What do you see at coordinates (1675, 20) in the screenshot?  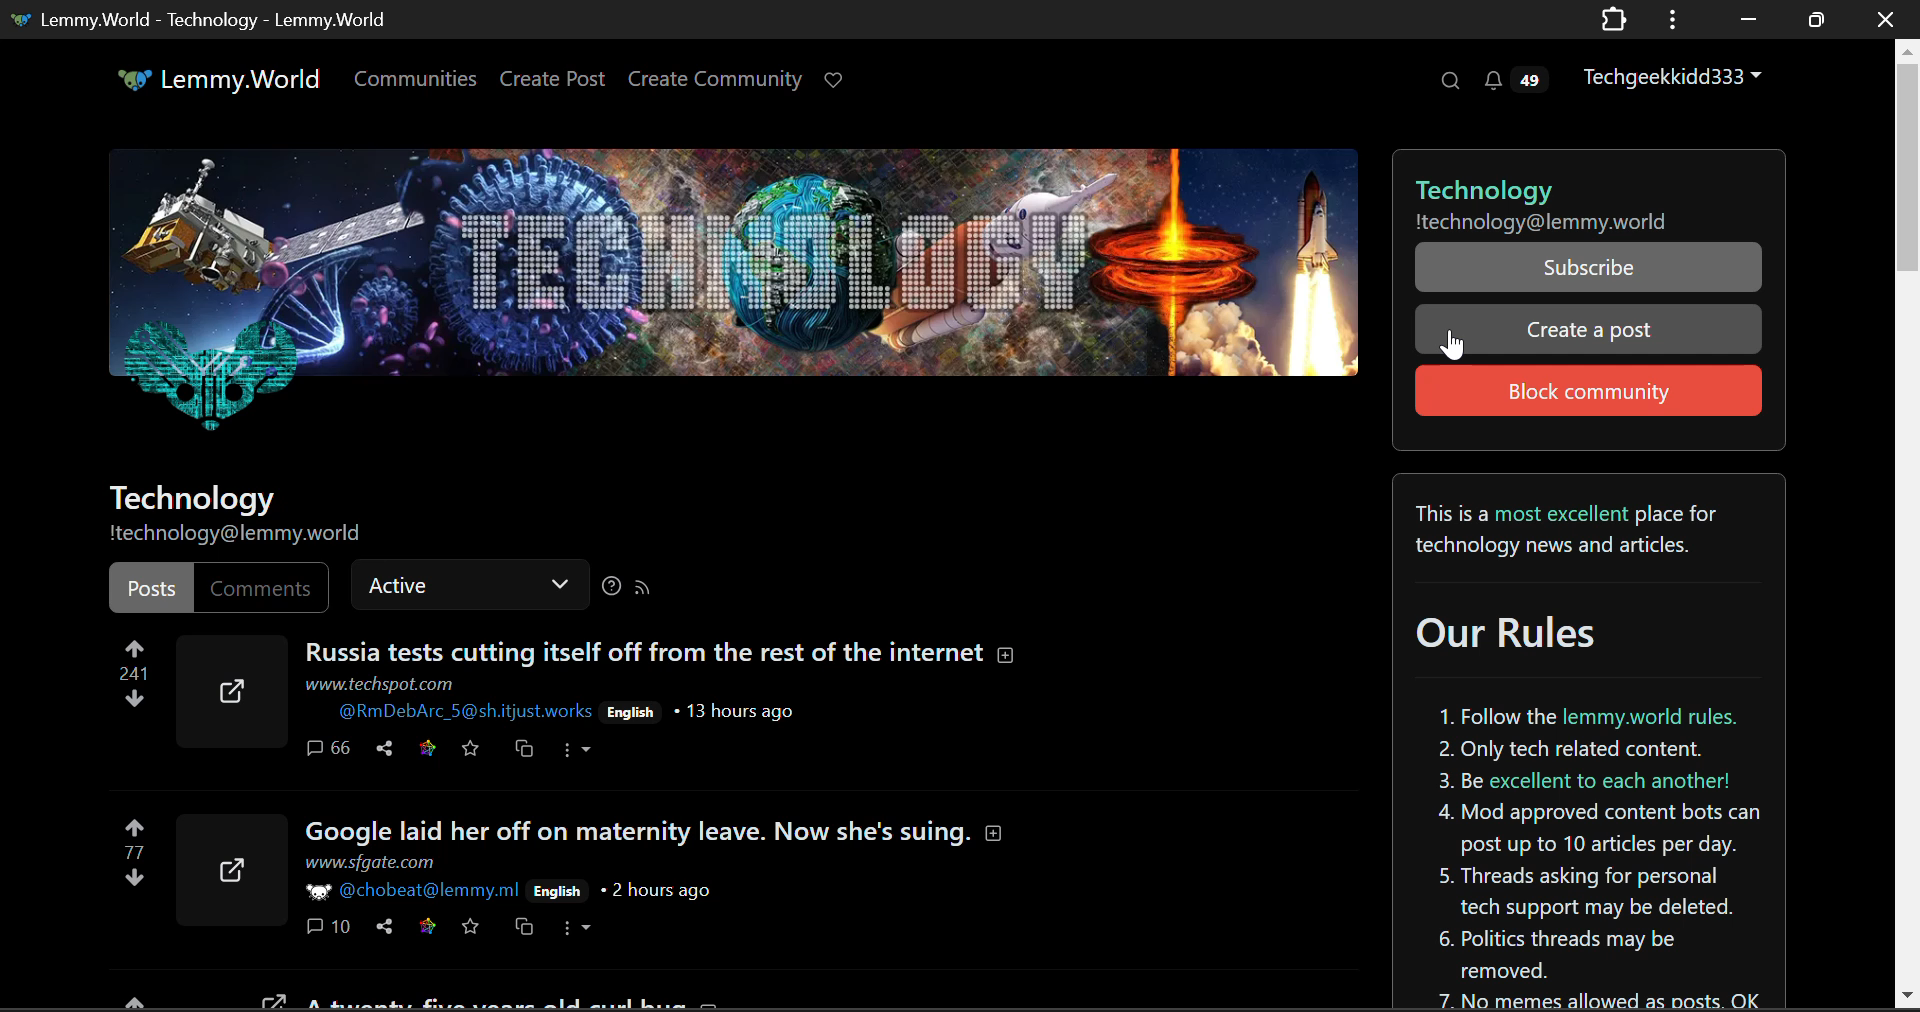 I see `Window Options` at bounding box center [1675, 20].